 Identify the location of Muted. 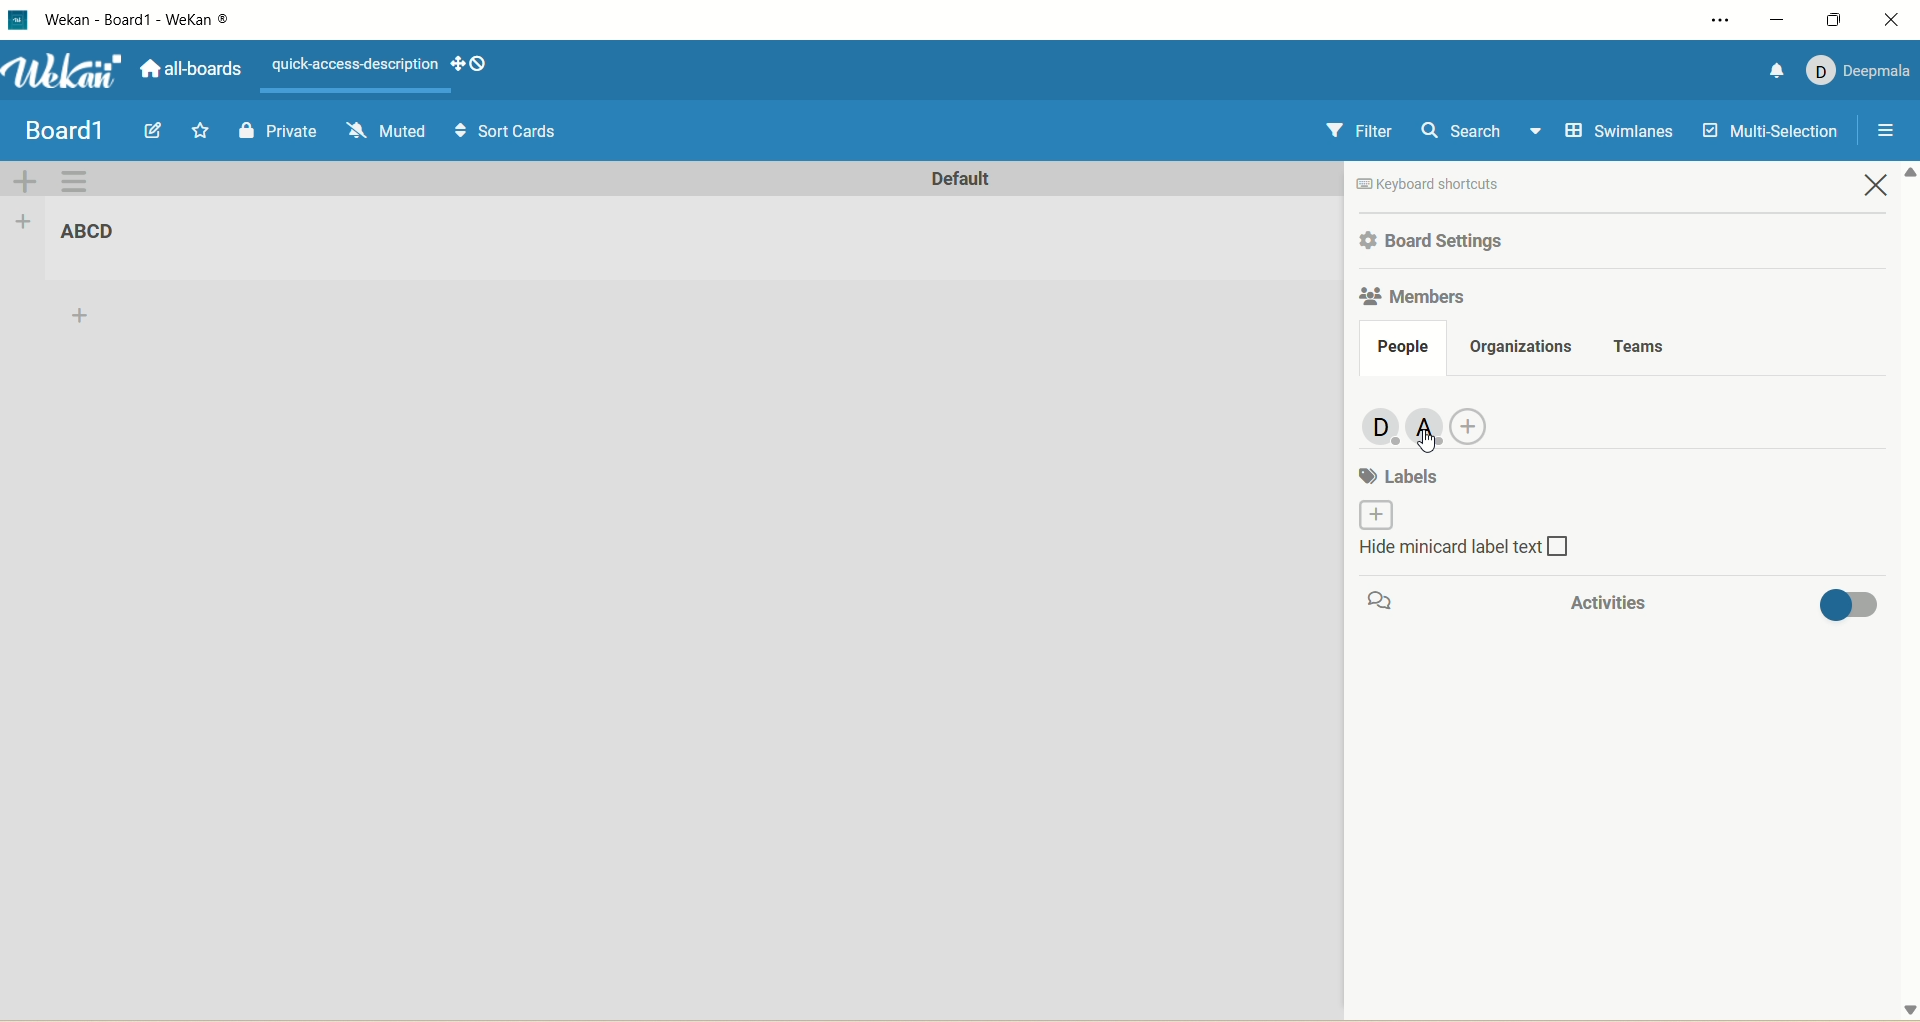
(385, 128).